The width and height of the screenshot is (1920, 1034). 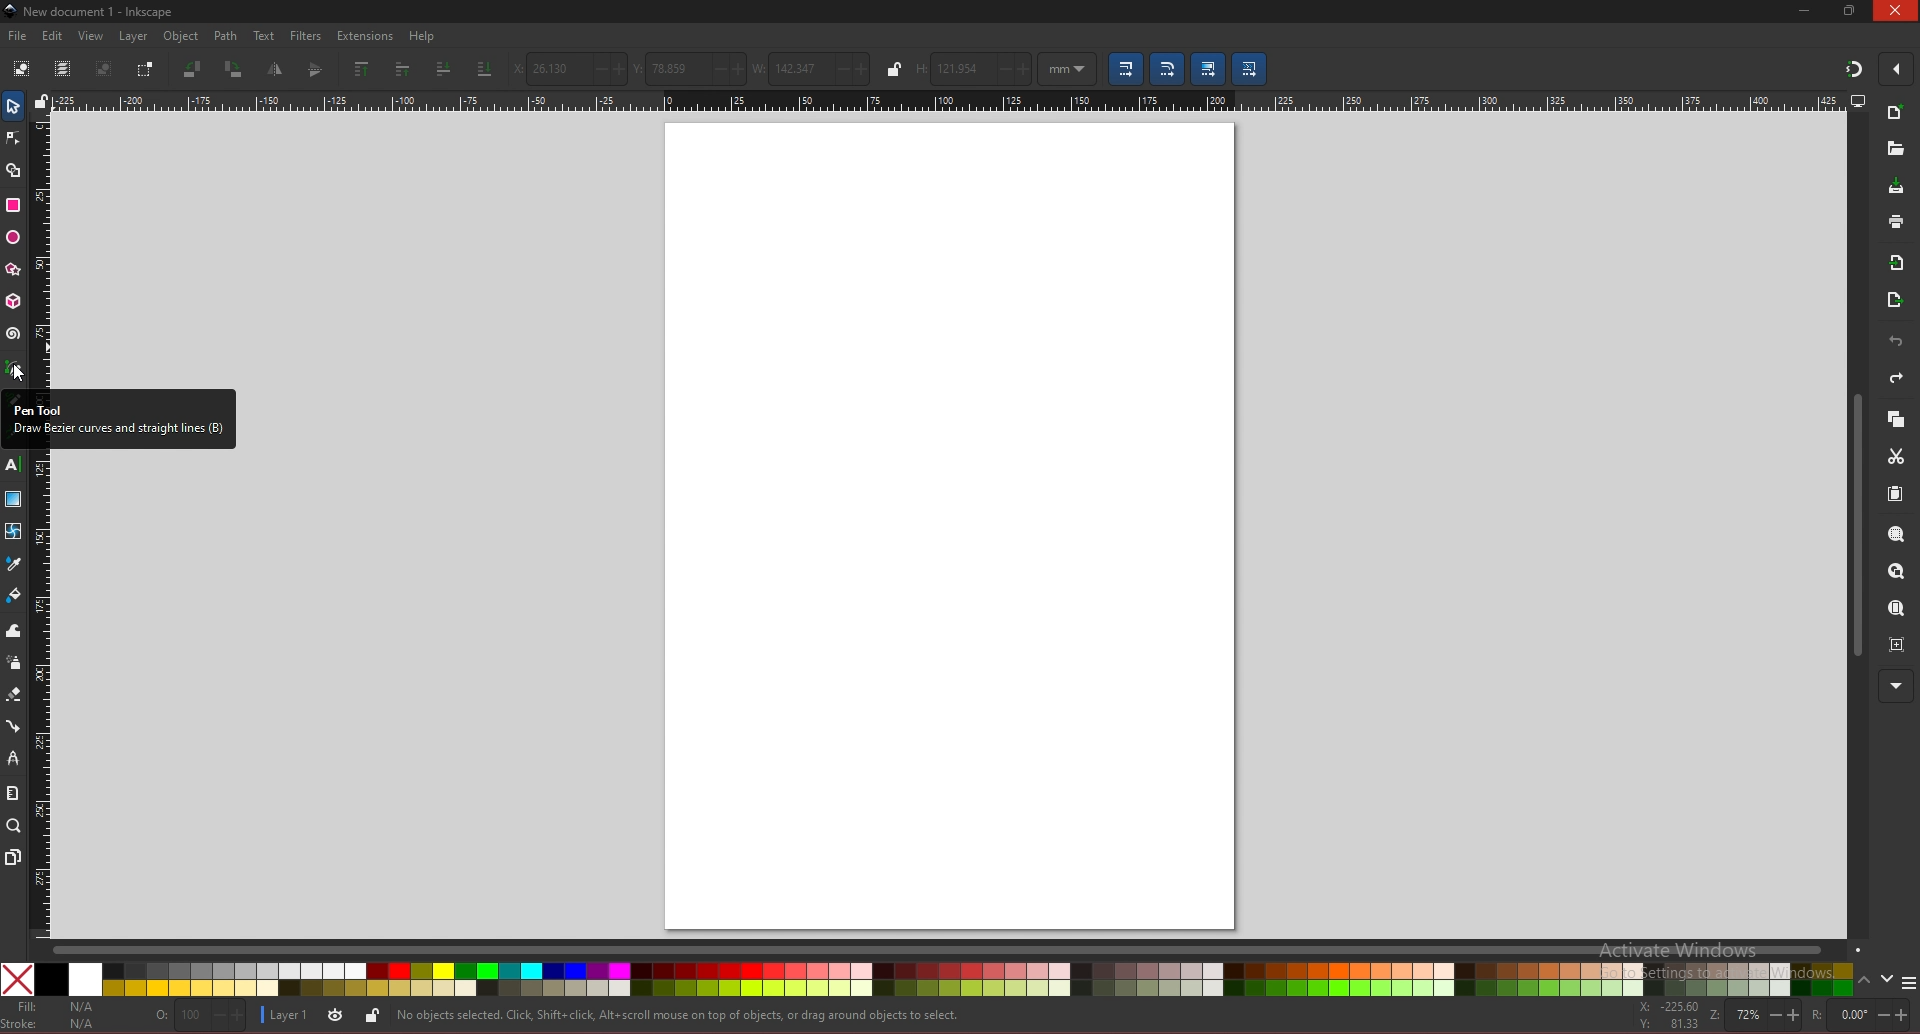 I want to click on view, so click(x=92, y=36).